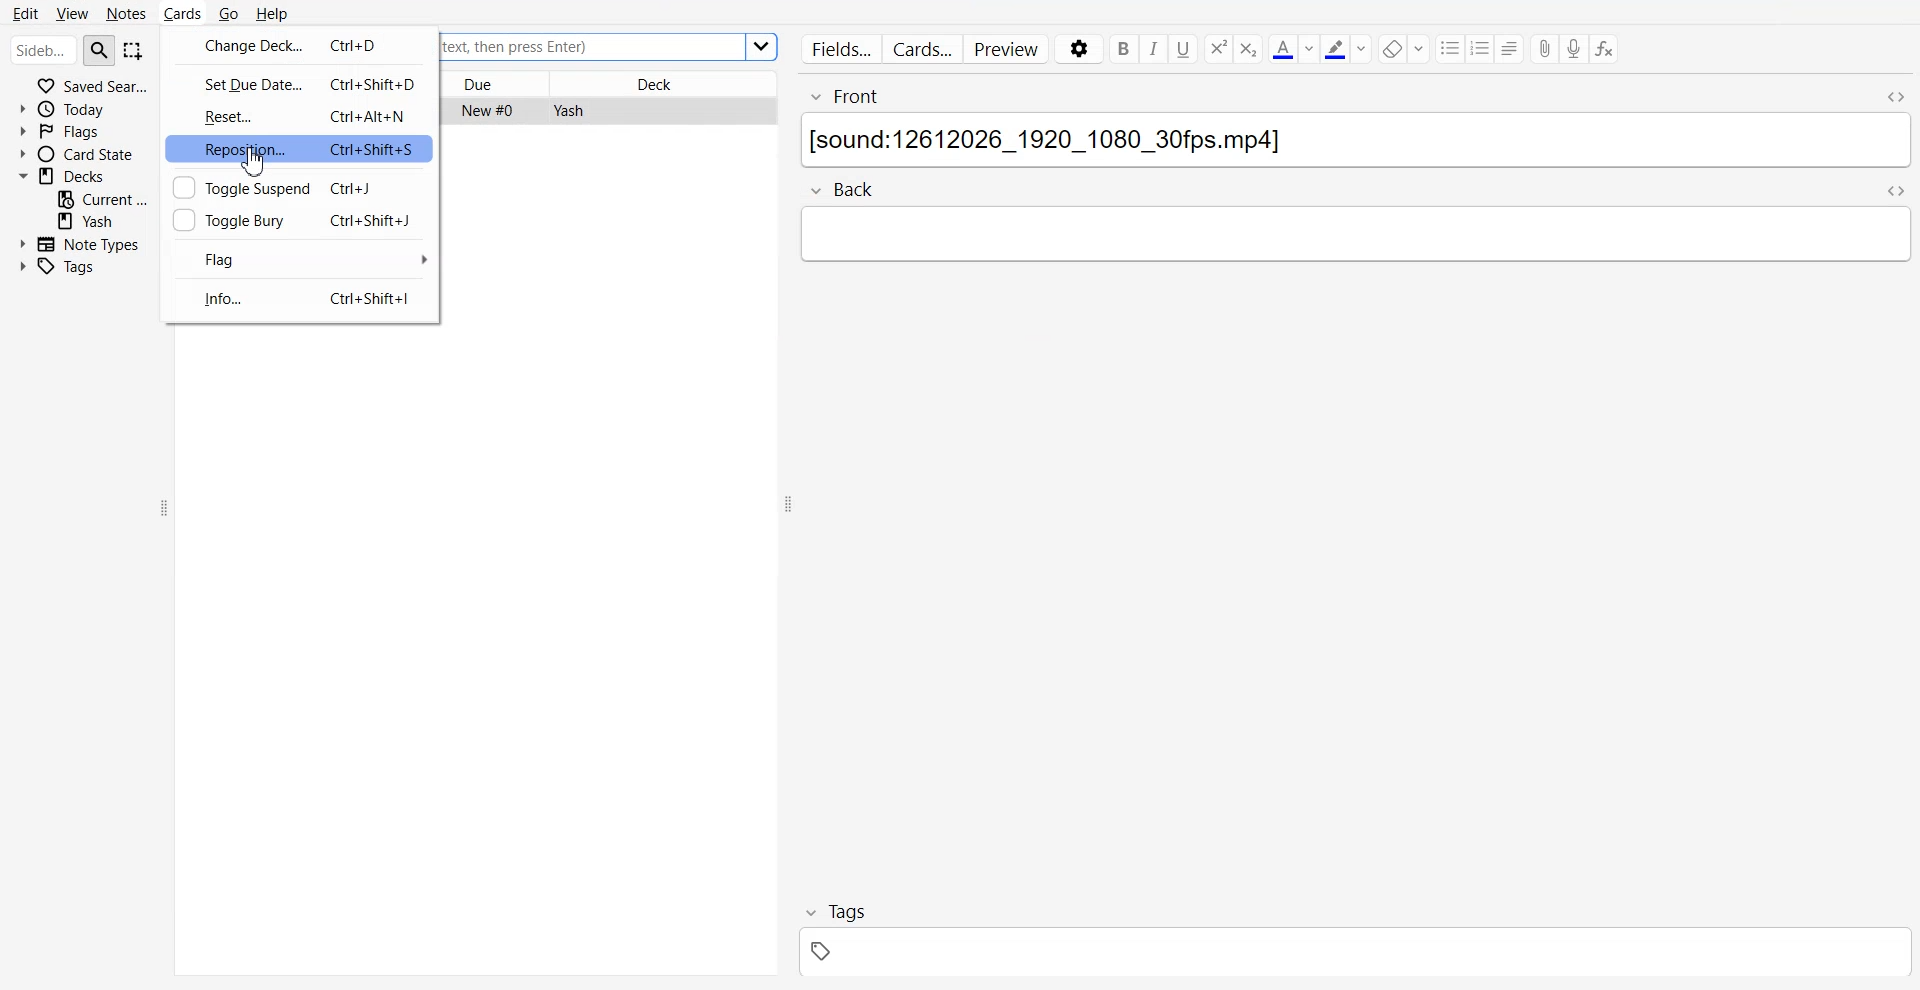 Image resolution: width=1920 pixels, height=990 pixels. What do you see at coordinates (372, 83) in the screenshot?
I see `Ctrl+Shift+D` at bounding box center [372, 83].